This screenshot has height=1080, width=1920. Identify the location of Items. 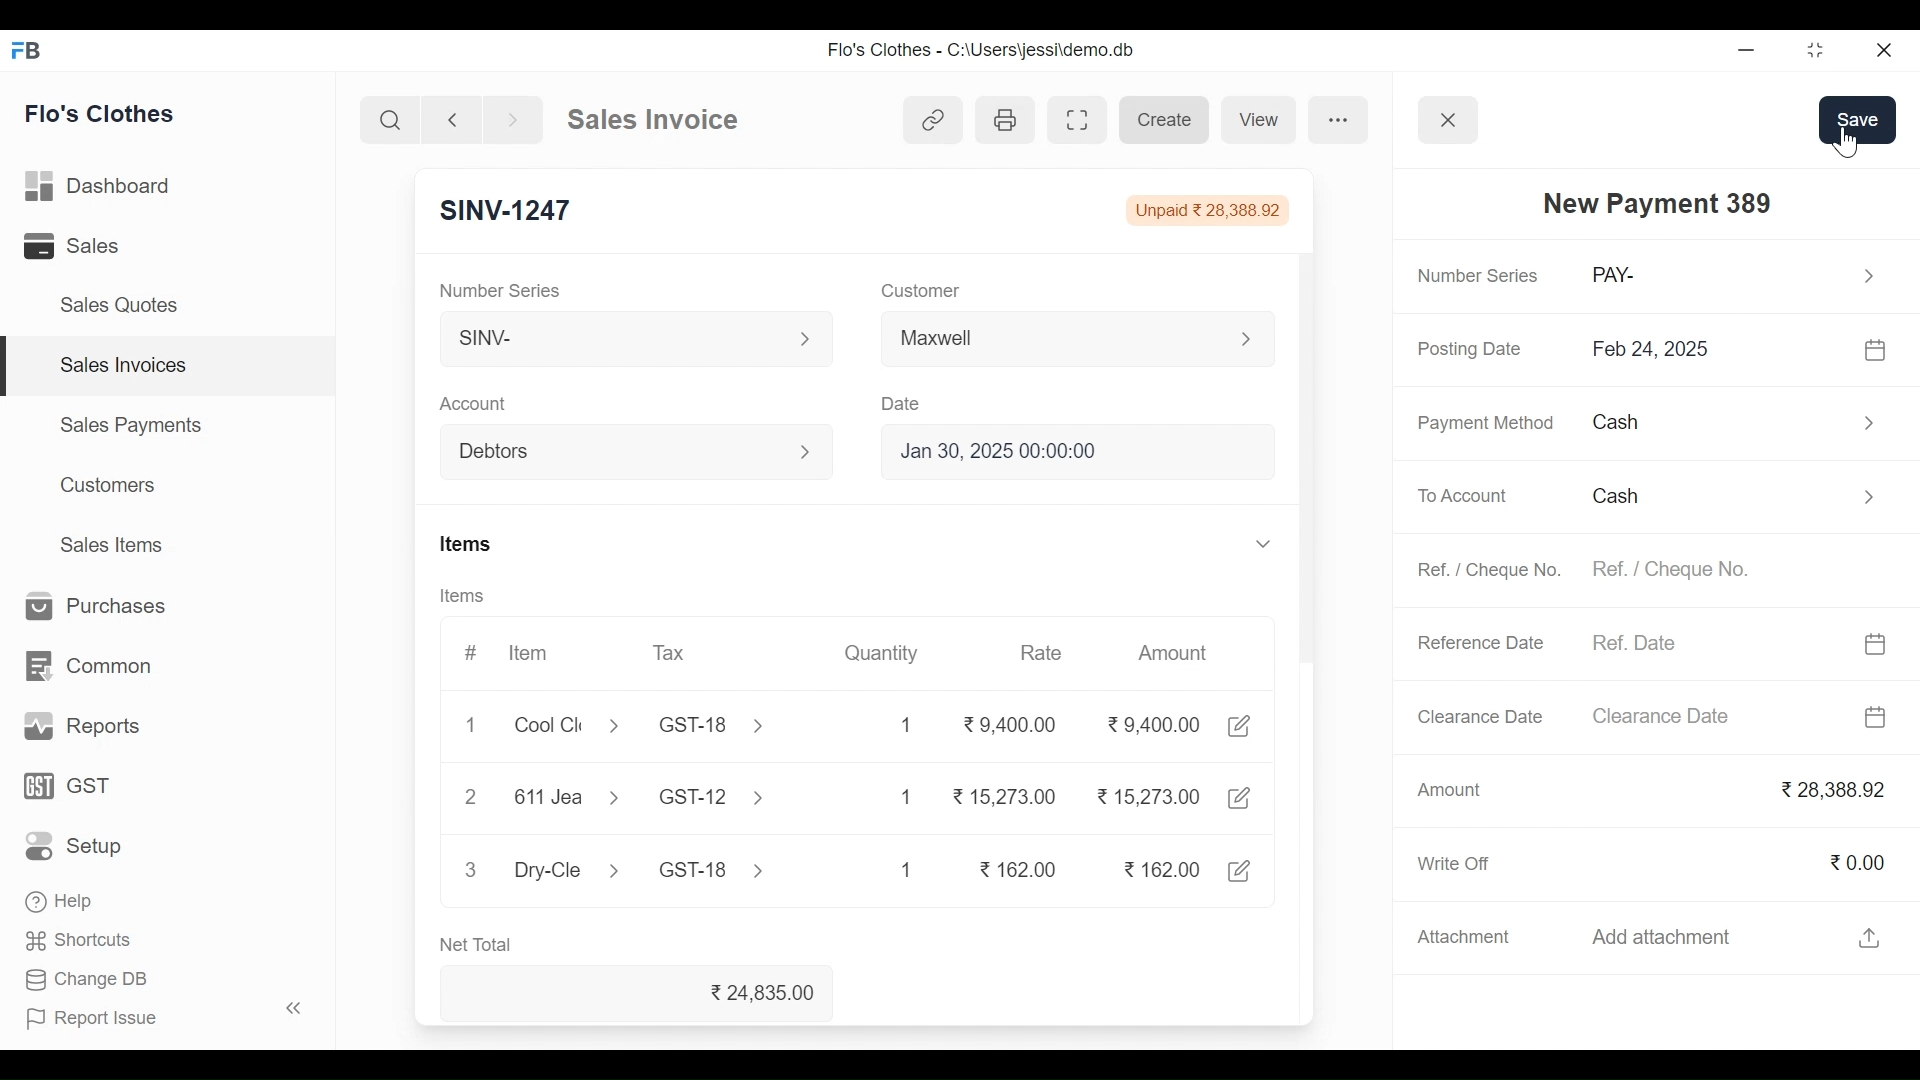
(468, 596).